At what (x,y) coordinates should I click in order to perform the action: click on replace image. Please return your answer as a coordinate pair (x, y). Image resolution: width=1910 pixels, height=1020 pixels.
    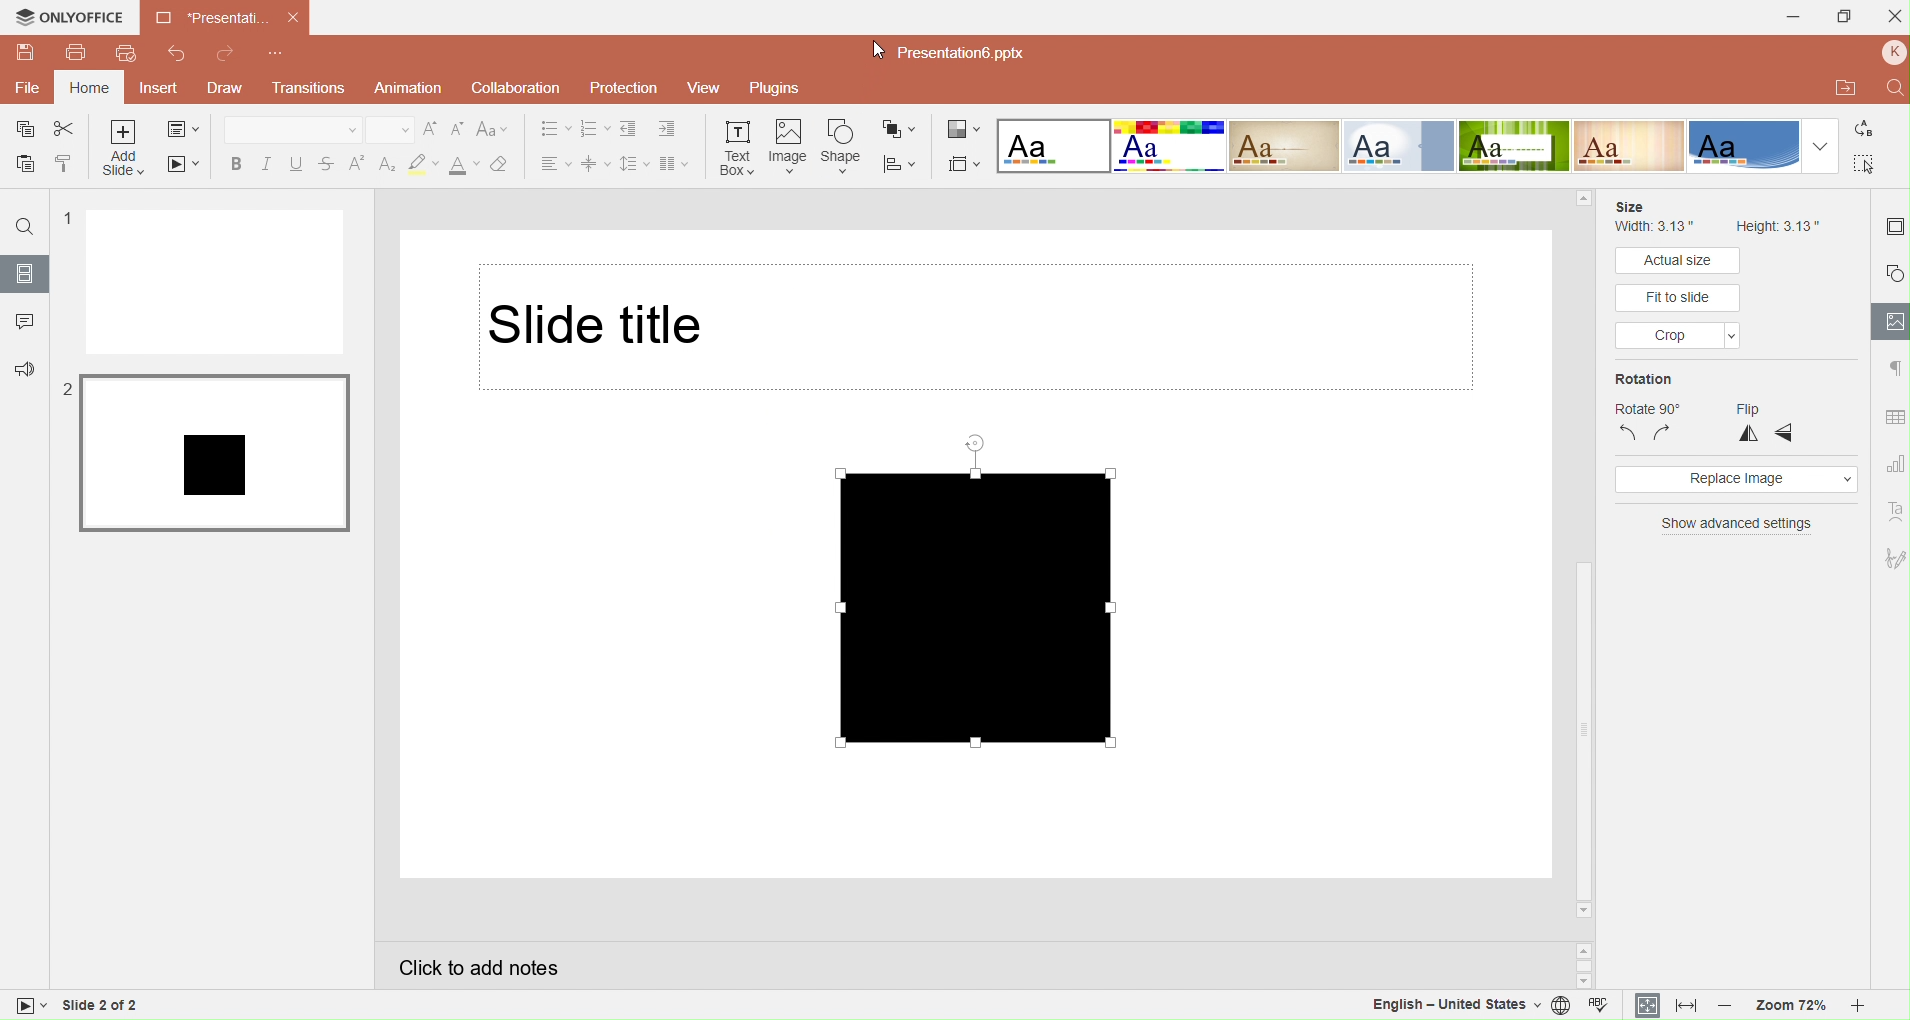
    Looking at the image, I should click on (1735, 480).